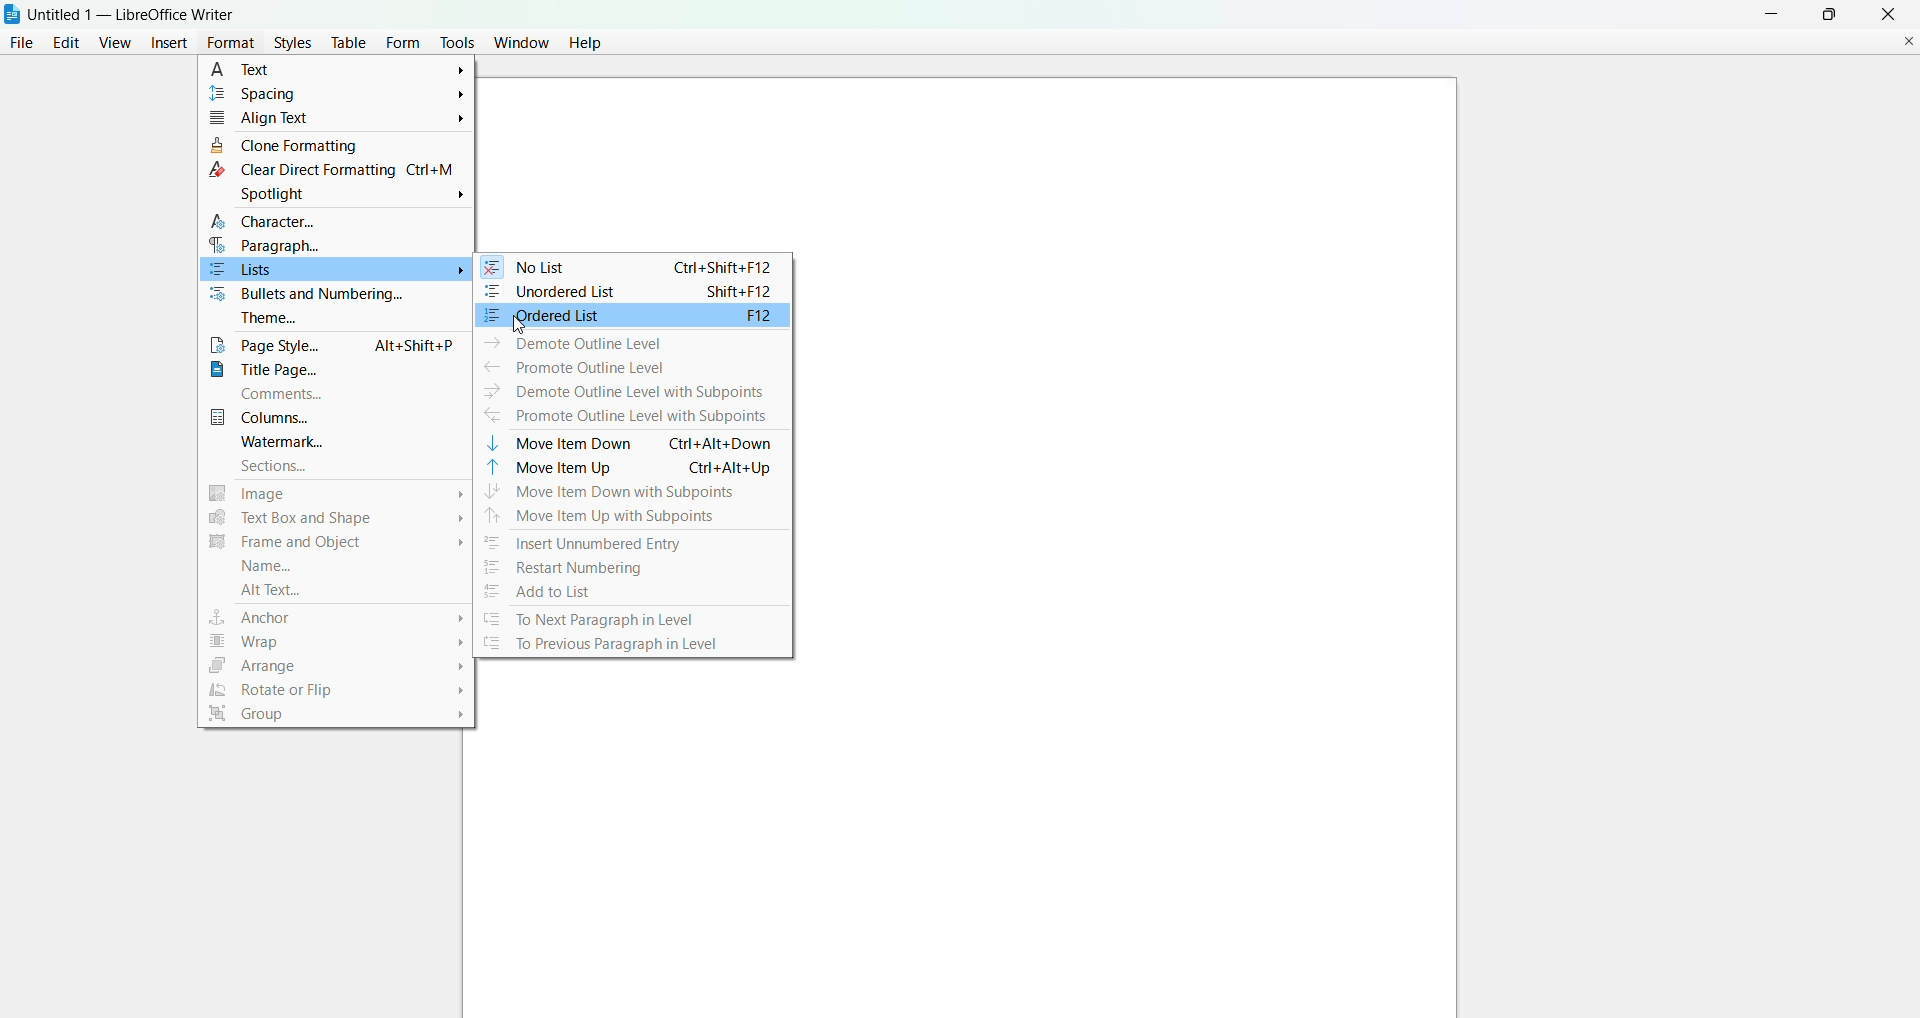 This screenshot has height=1018, width=1920. Describe the element at coordinates (1155, 548) in the screenshot. I see `canvas` at that location.